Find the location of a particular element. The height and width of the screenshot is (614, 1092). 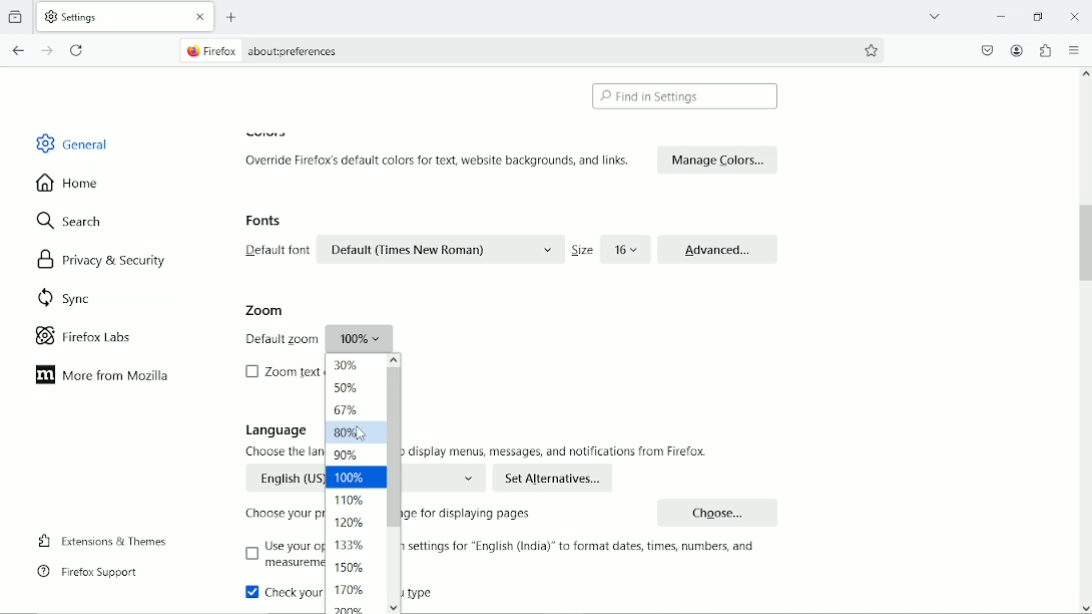

Fonts is located at coordinates (266, 221).